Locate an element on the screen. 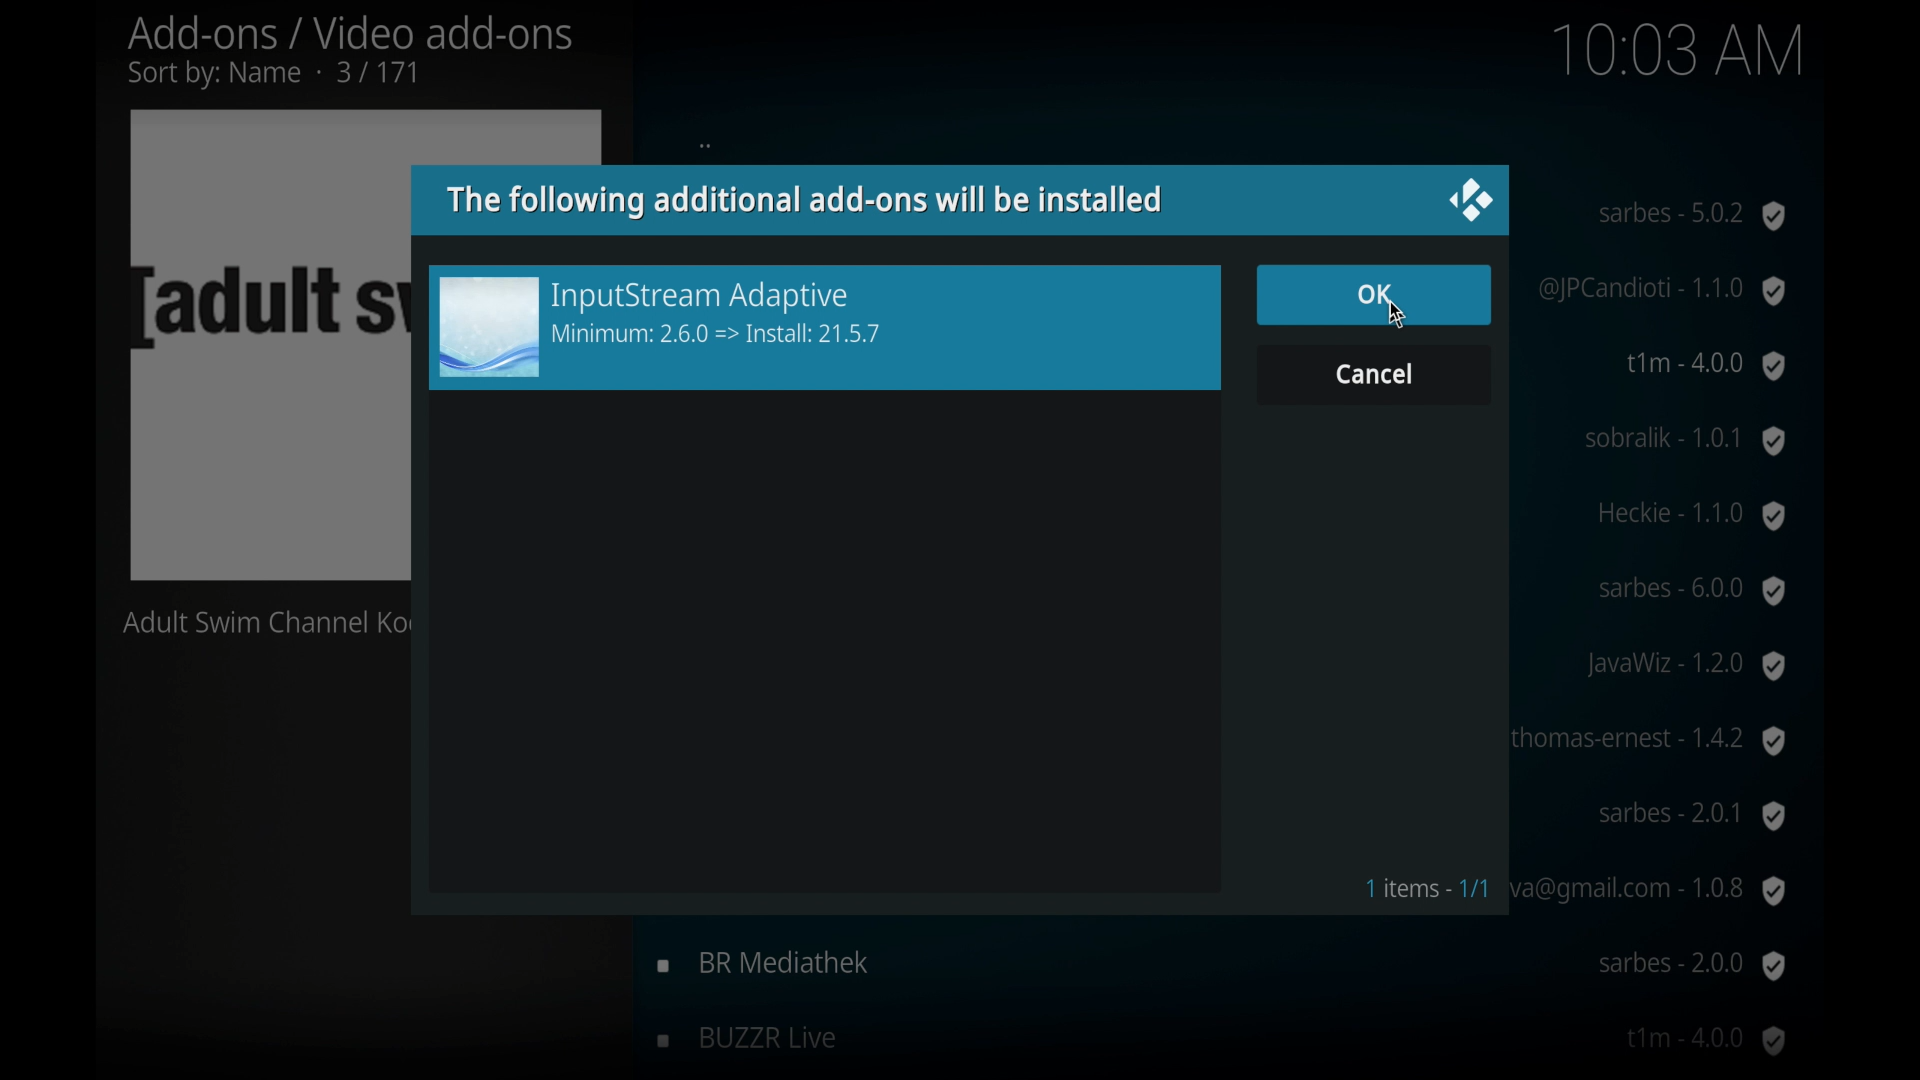 Image resolution: width=1920 pixels, height=1080 pixels. sabres-6.0.0 is located at coordinates (1679, 588).